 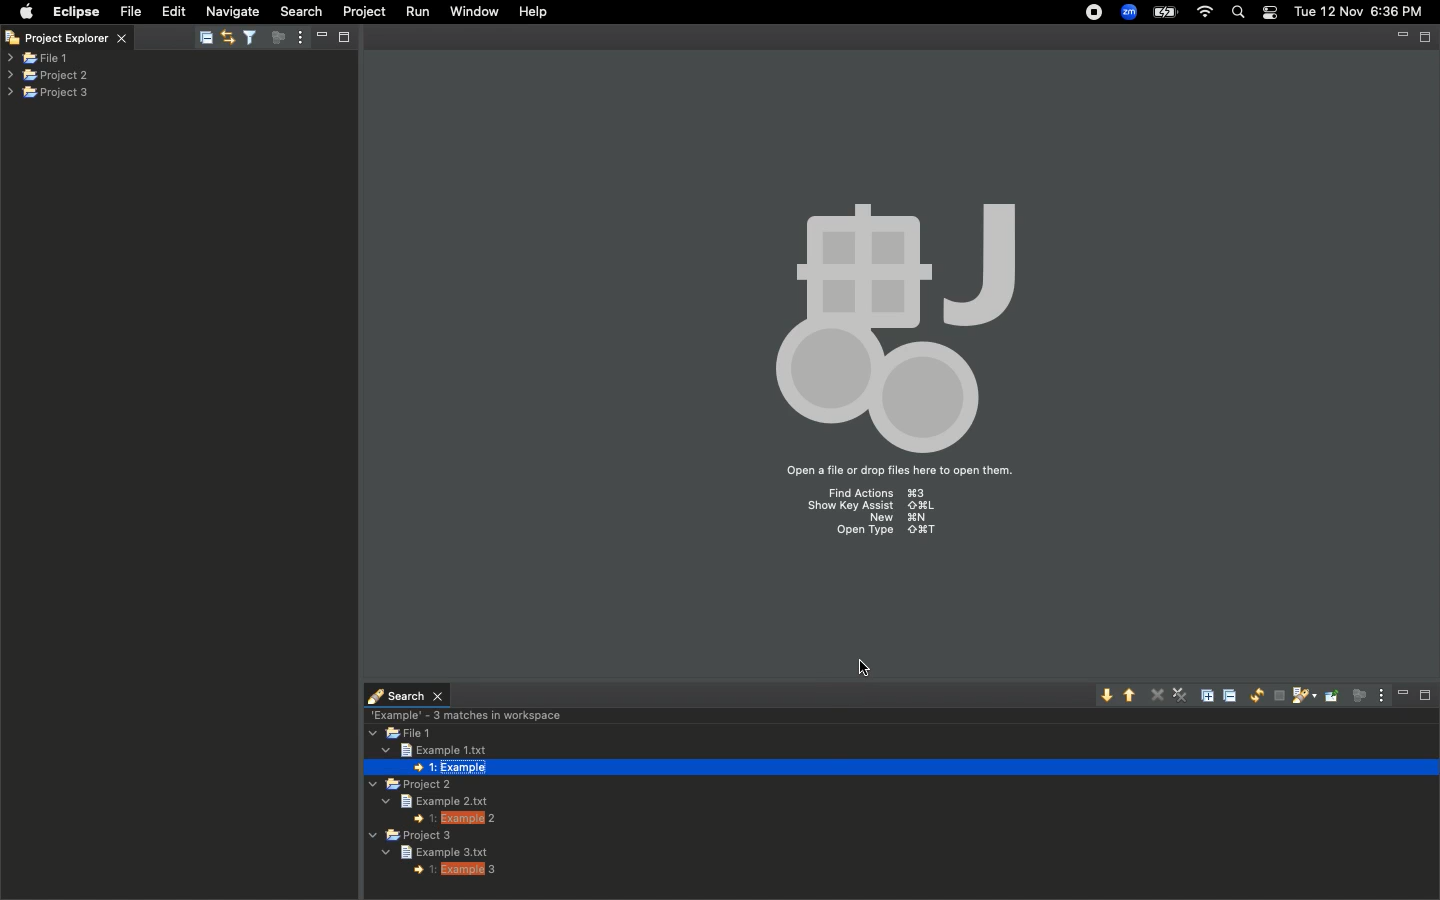 What do you see at coordinates (1357, 695) in the screenshot?
I see `Focus on active tasks` at bounding box center [1357, 695].